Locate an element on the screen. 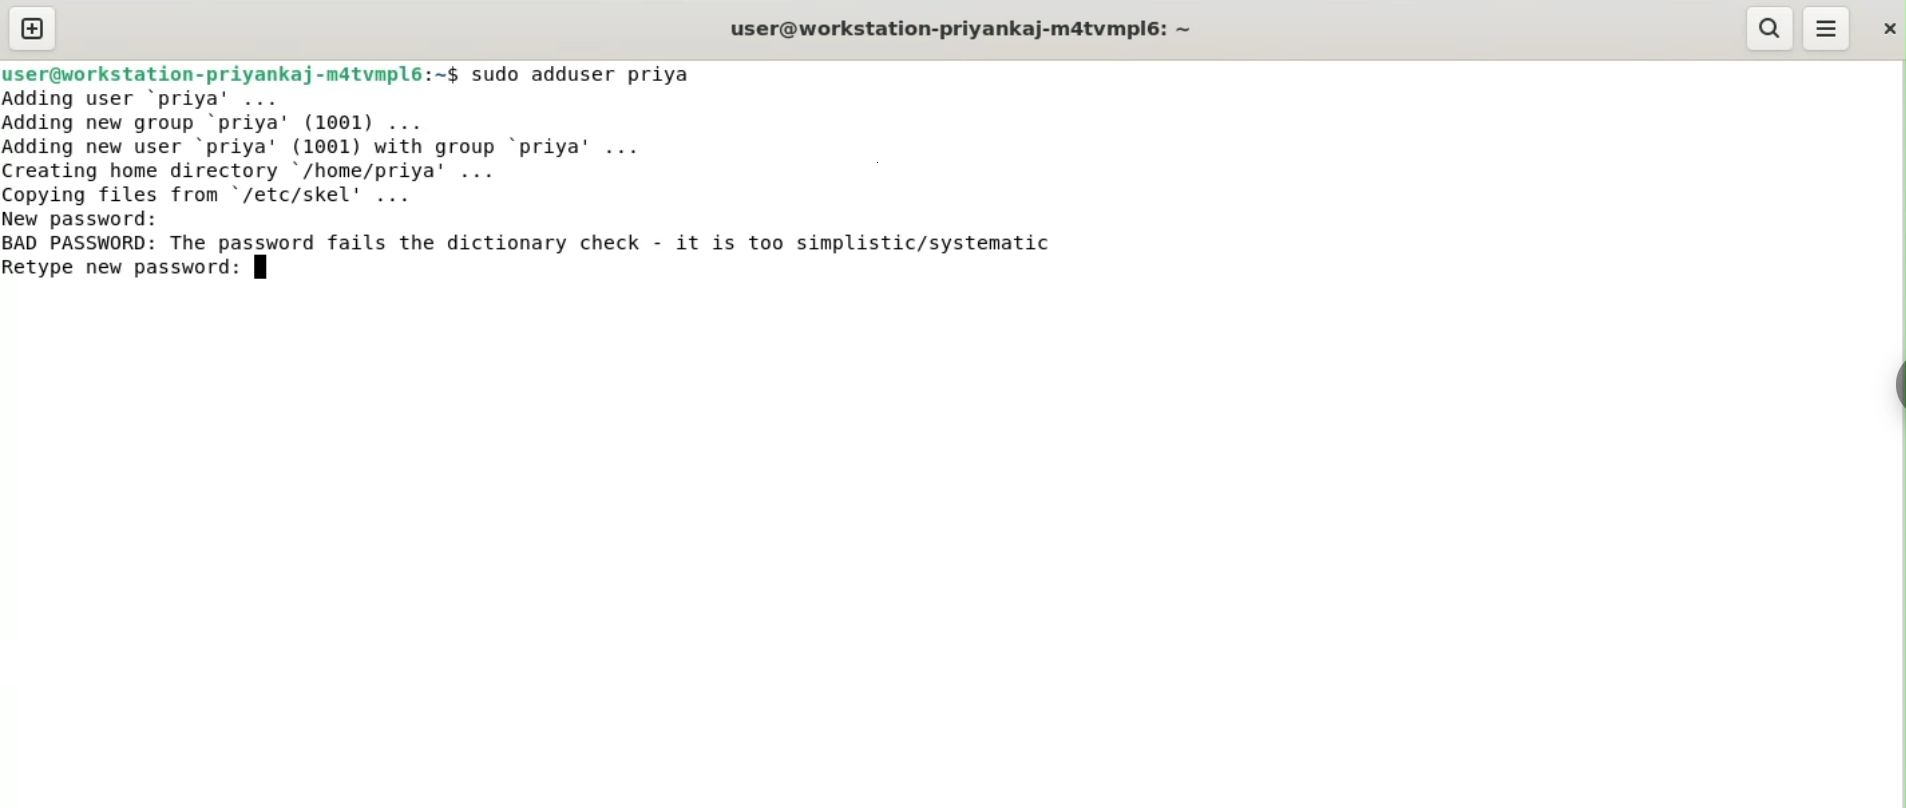 This screenshot has height=808, width=1906. menu is located at coordinates (1828, 29).